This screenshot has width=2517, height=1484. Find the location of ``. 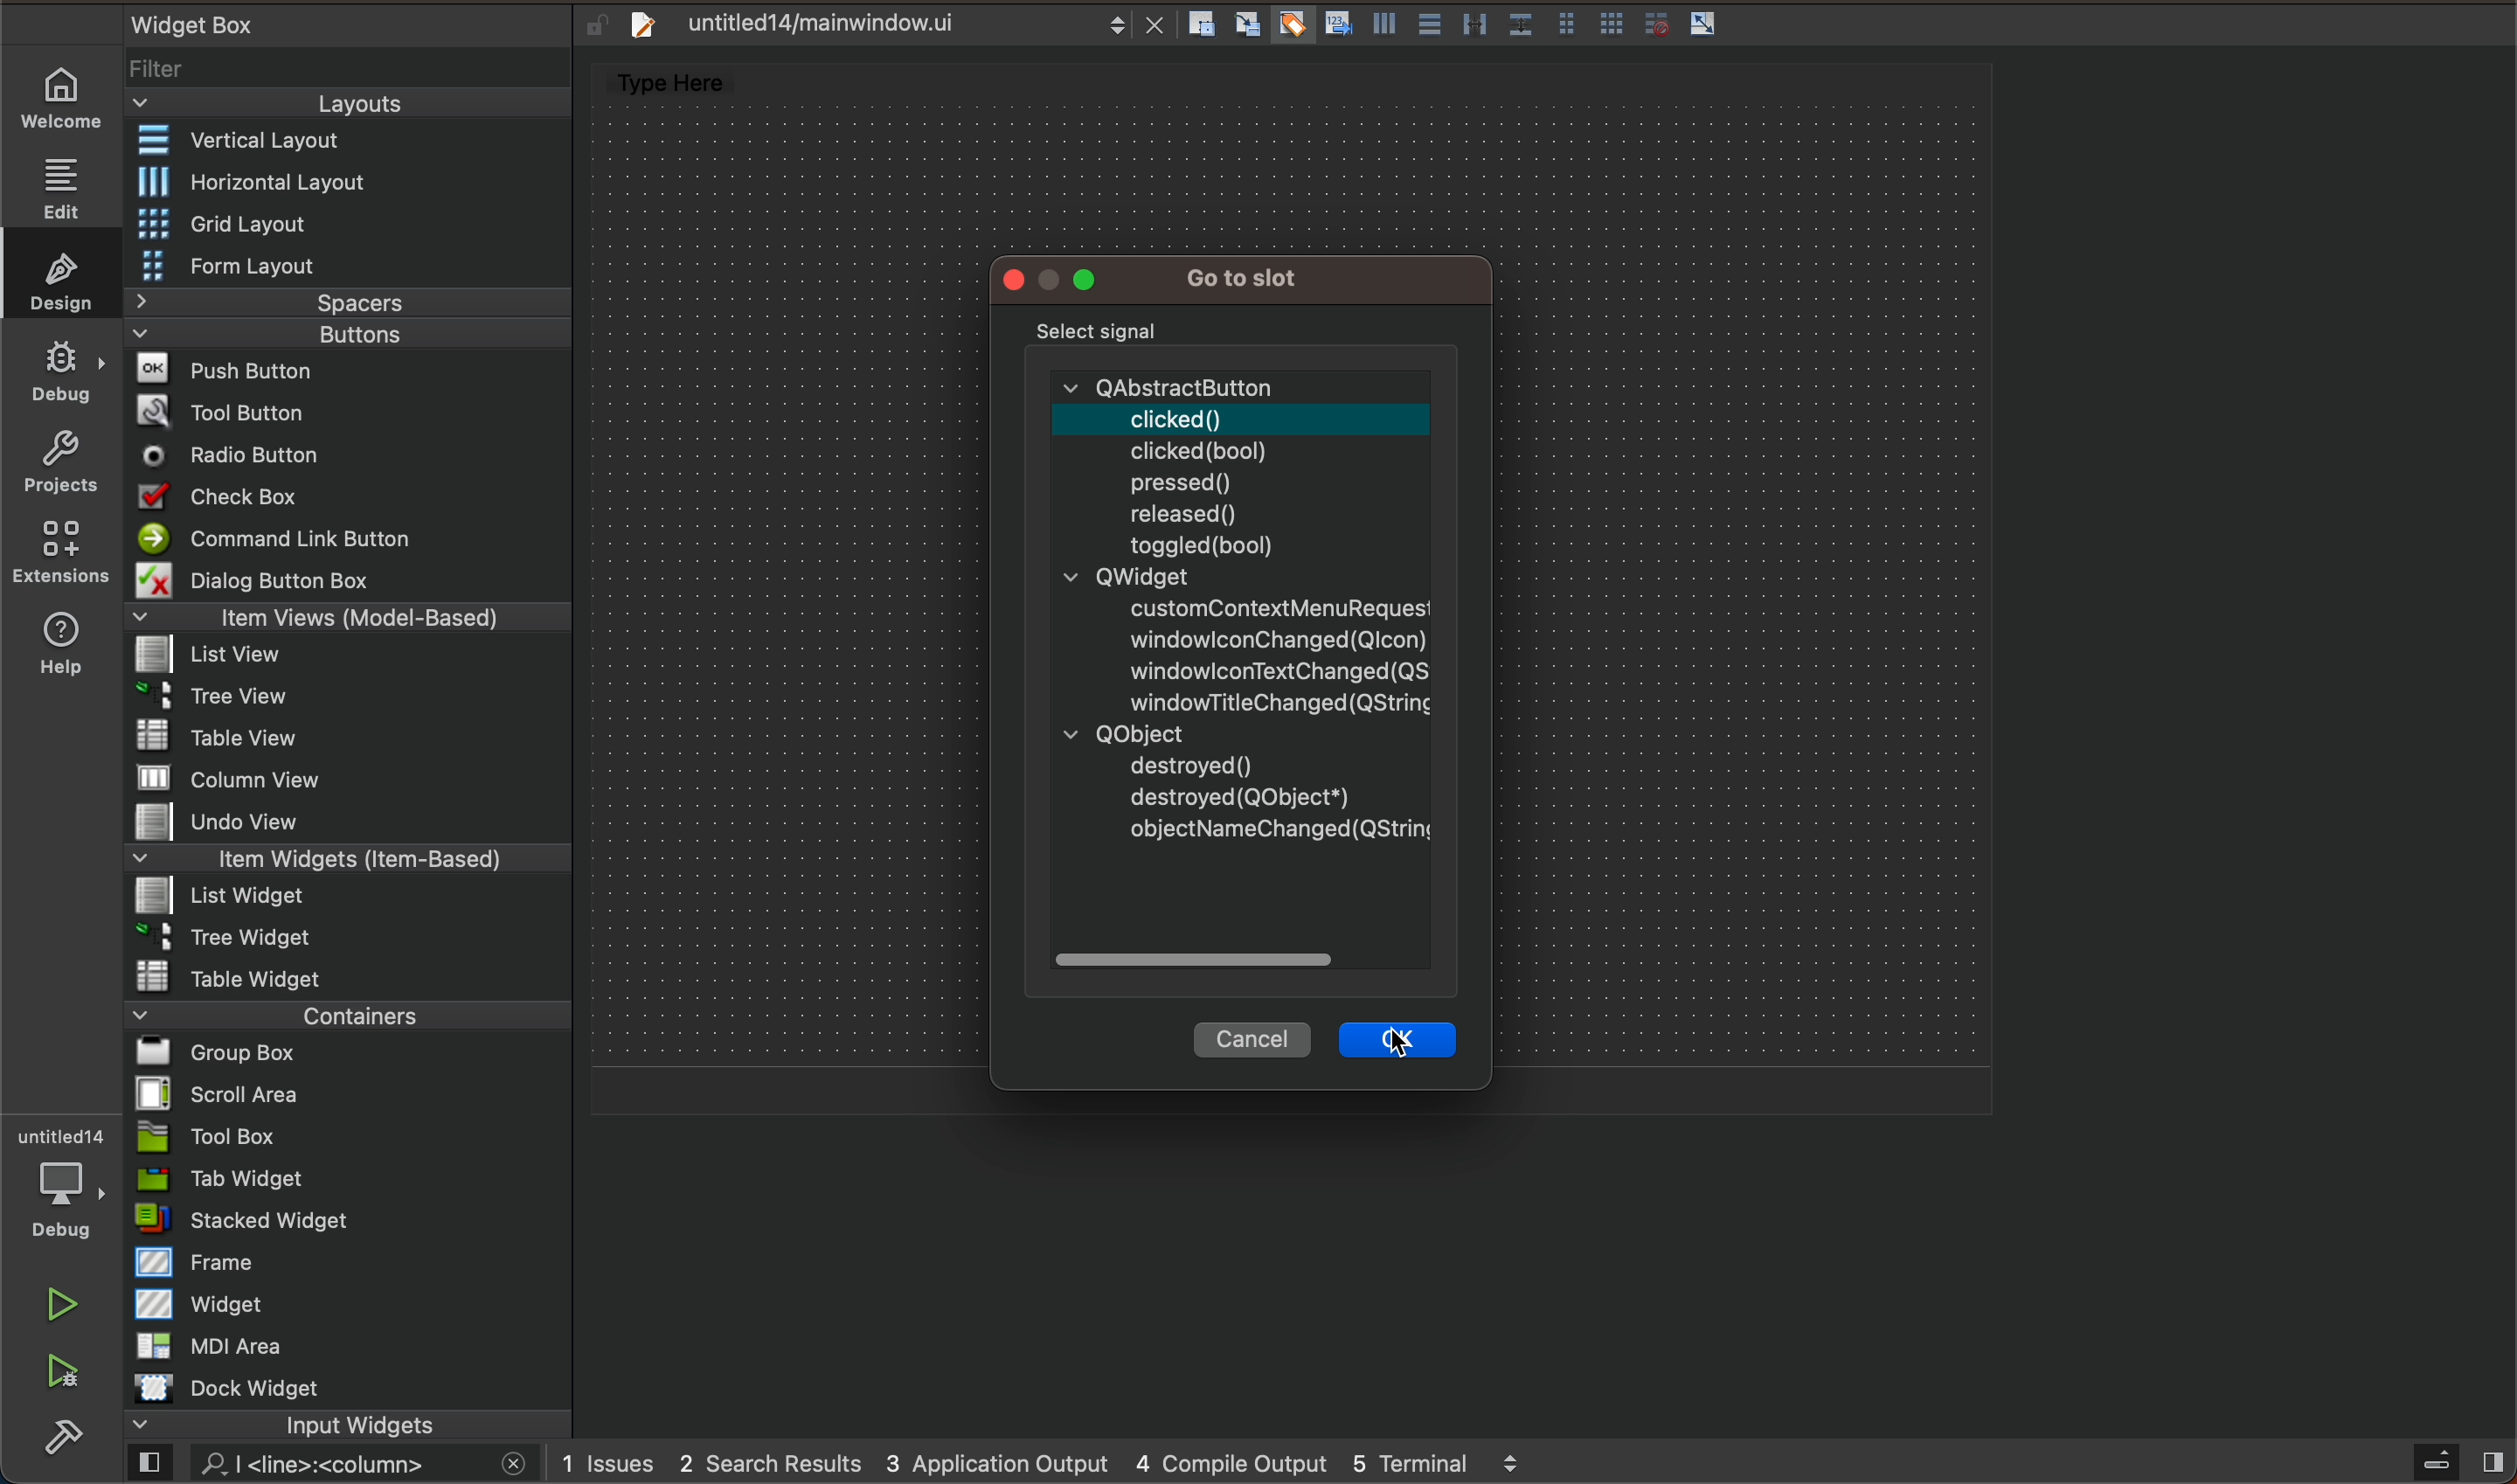

 is located at coordinates (1566, 24).